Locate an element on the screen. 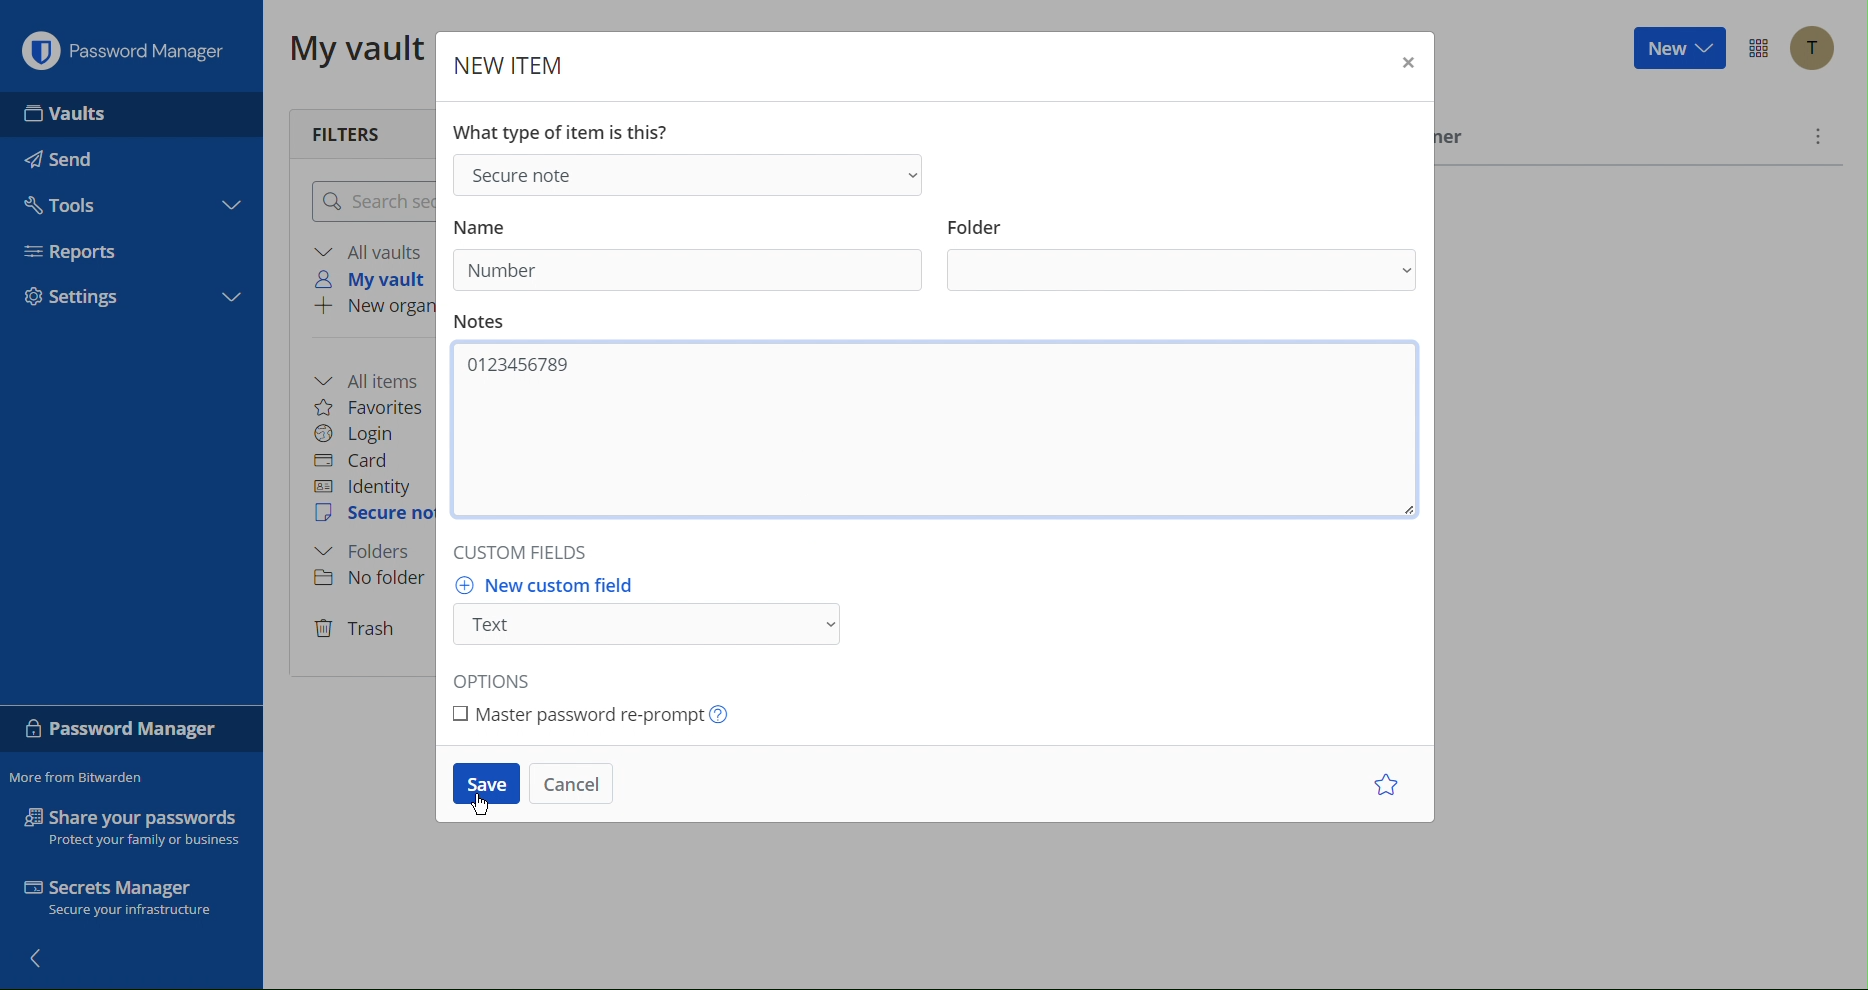 This screenshot has height=990, width=1868. Password Manager is located at coordinates (125, 47).